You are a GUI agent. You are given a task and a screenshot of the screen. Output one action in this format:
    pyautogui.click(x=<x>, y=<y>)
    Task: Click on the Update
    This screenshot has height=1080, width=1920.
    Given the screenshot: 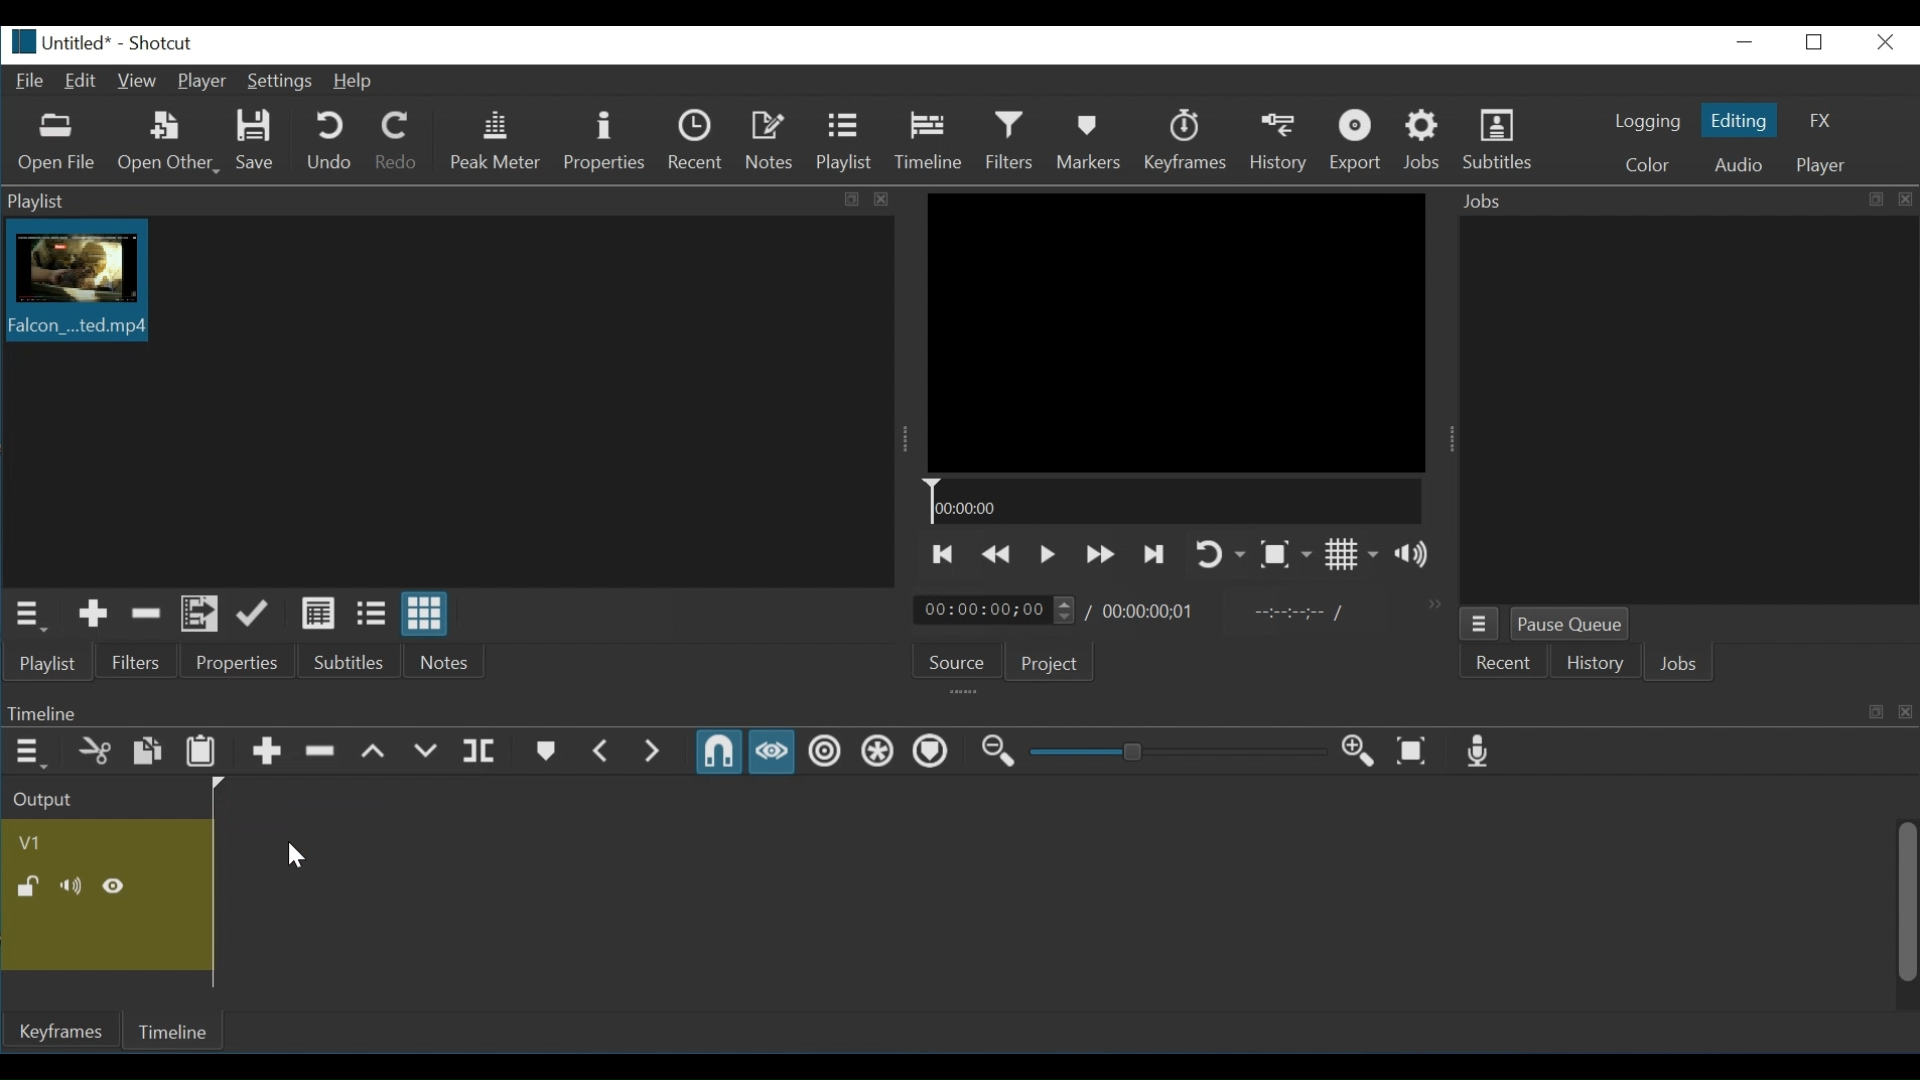 What is the action you would take?
    pyautogui.click(x=254, y=615)
    